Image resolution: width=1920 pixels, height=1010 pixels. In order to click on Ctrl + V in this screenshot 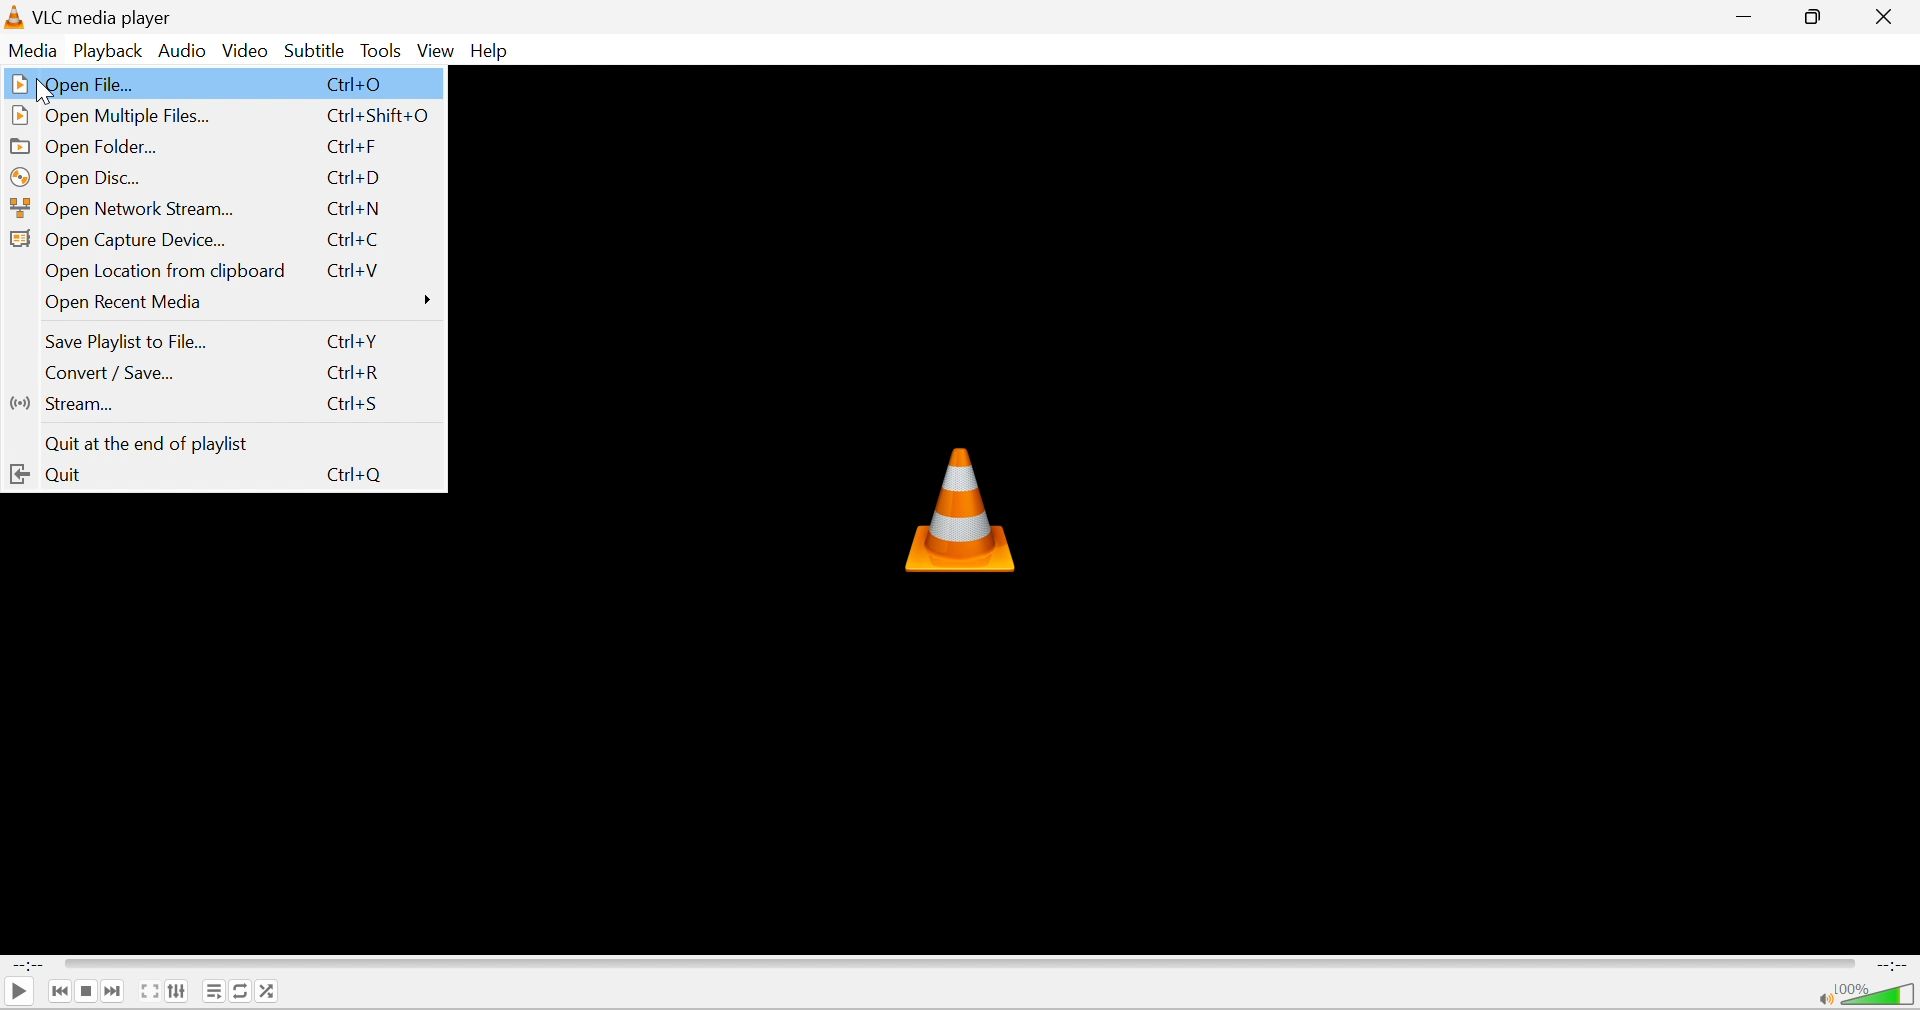, I will do `click(352, 271)`.